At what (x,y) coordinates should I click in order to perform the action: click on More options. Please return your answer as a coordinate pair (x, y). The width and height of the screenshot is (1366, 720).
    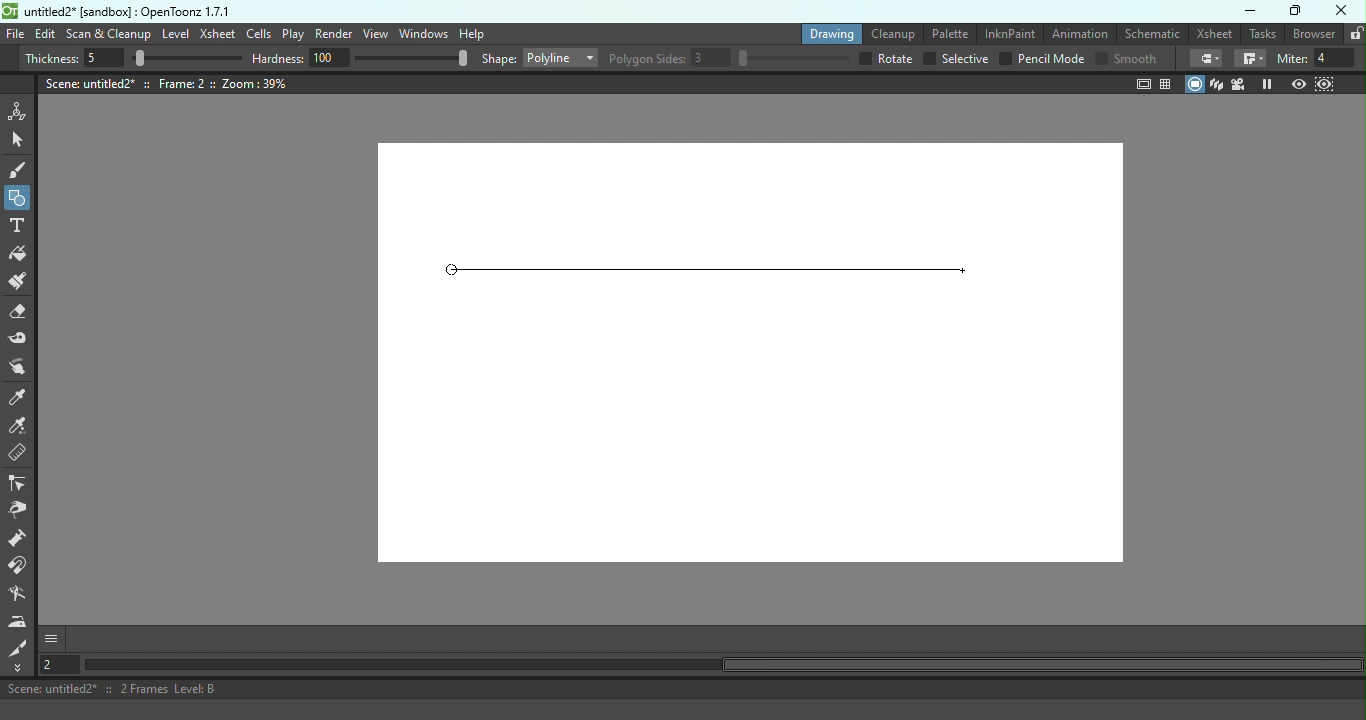
    Looking at the image, I should click on (51, 640).